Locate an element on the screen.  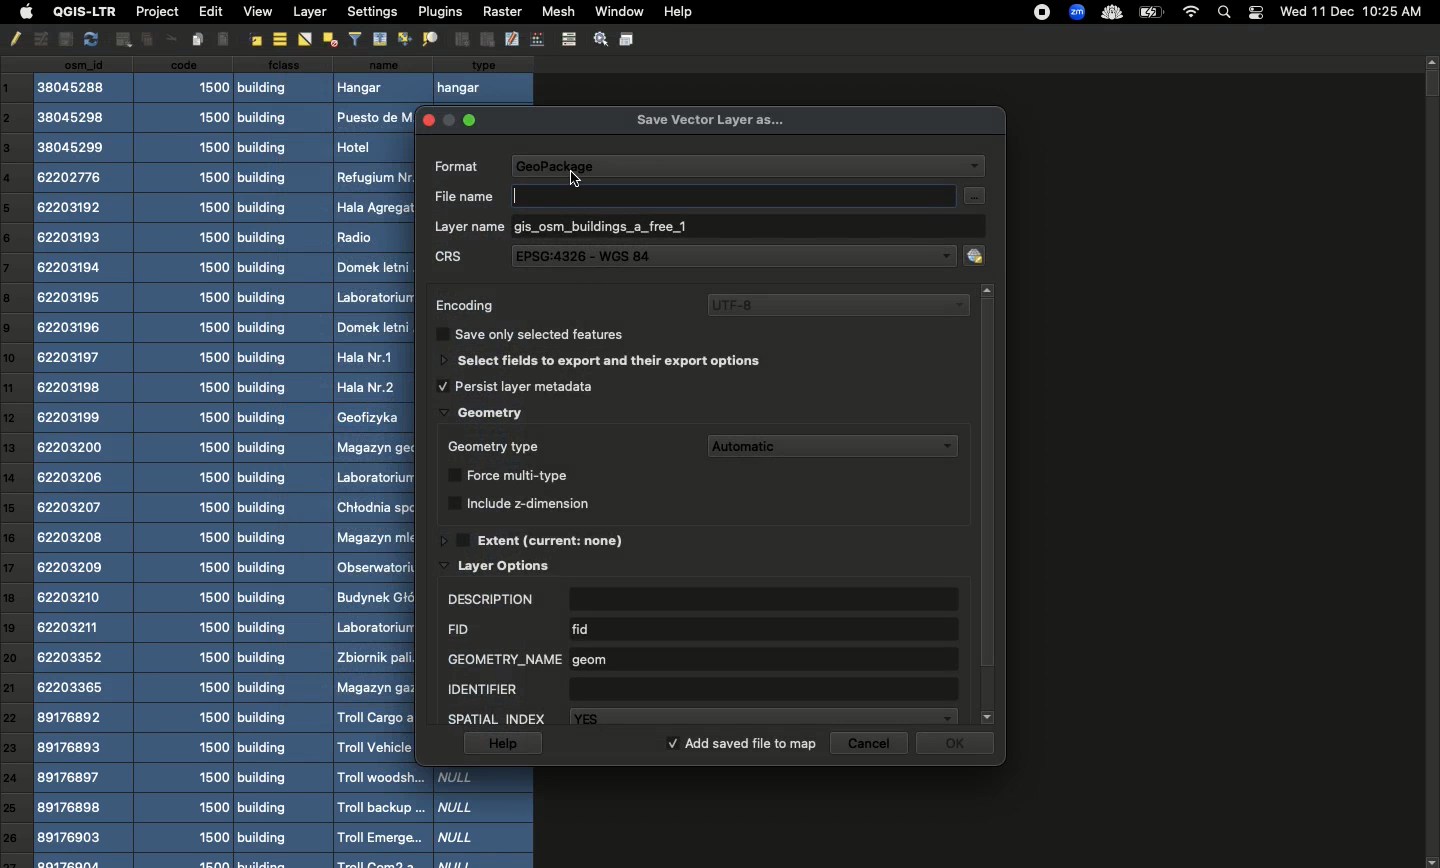
Include z-dimension is located at coordinates (532, 505).